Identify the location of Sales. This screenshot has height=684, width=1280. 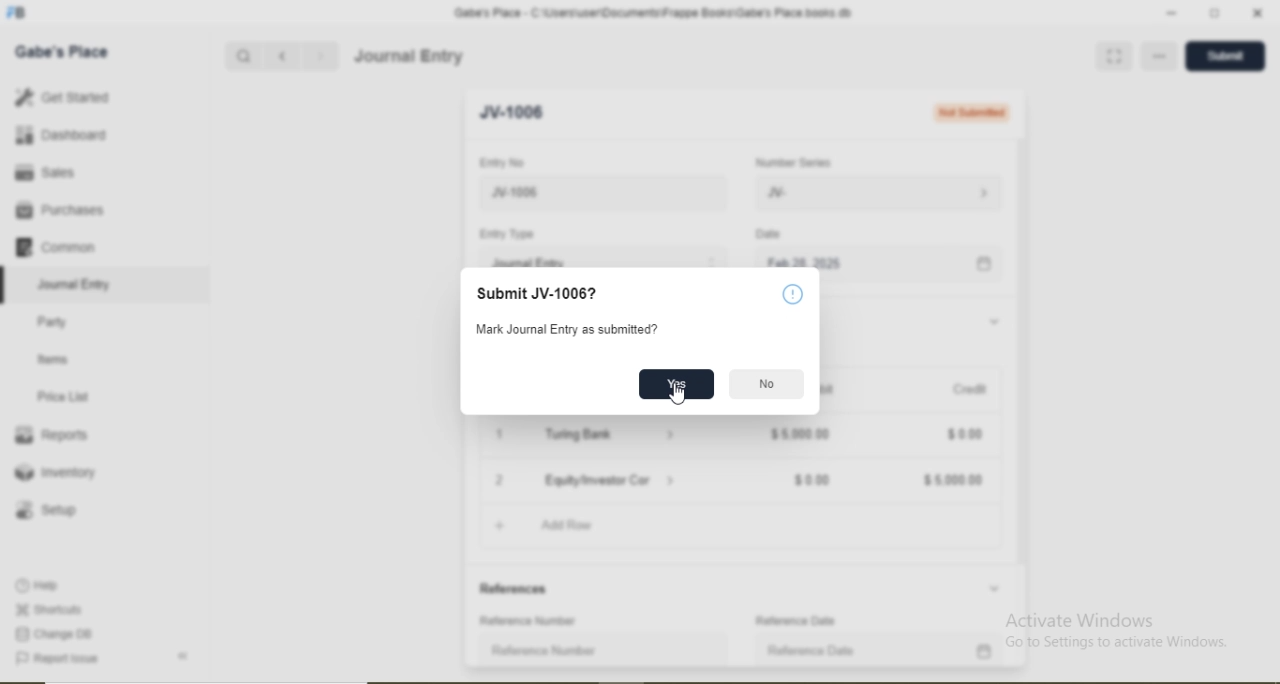
(42, 172).